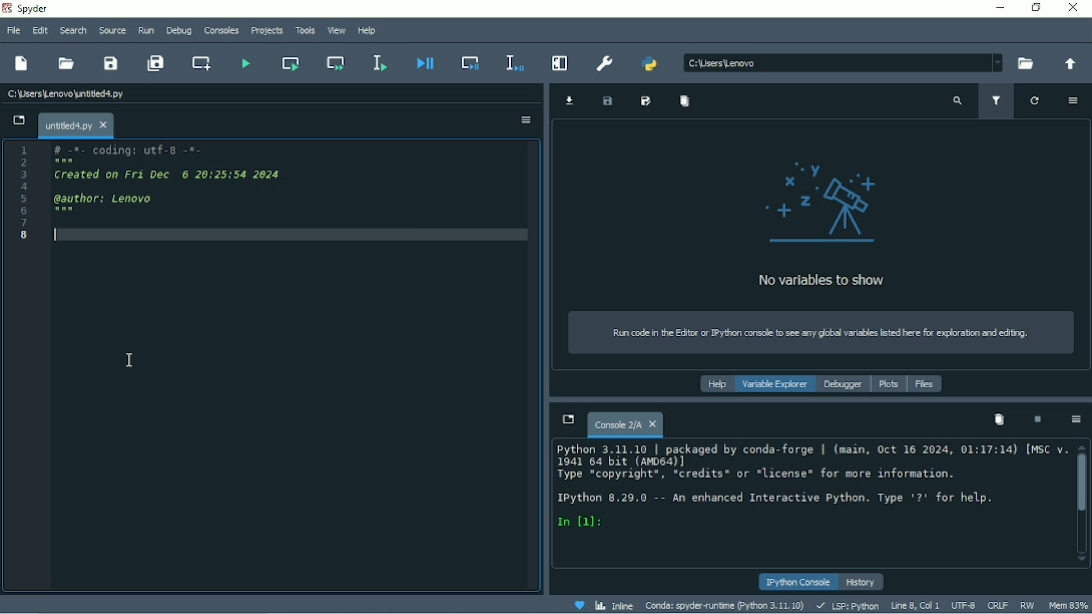 Image resolution: width=1092 pixels, height=614 pixels. What do you see at coordinates (306, 30) in the screenshot?
I see `Tools` at bounding box center [306, 30].